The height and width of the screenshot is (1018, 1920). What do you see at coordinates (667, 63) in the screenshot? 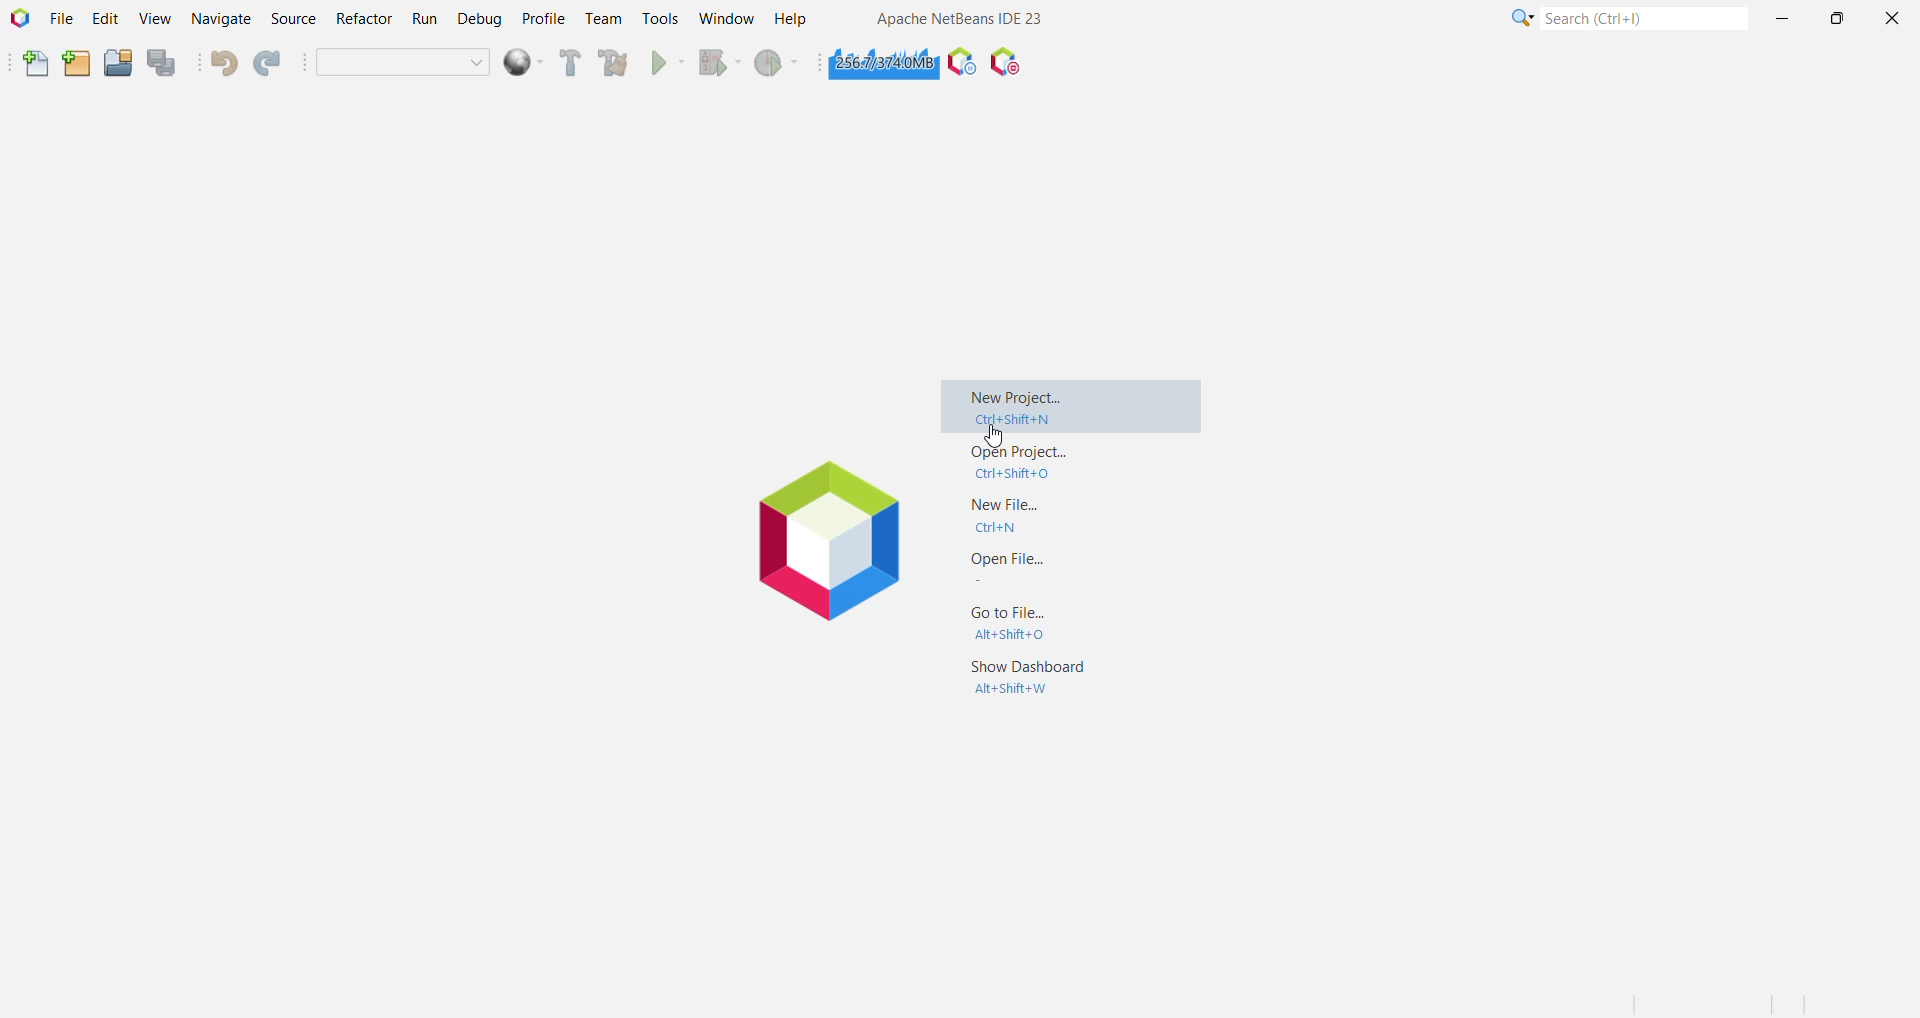
I see `Run Project` at bounding box center [667, 63].